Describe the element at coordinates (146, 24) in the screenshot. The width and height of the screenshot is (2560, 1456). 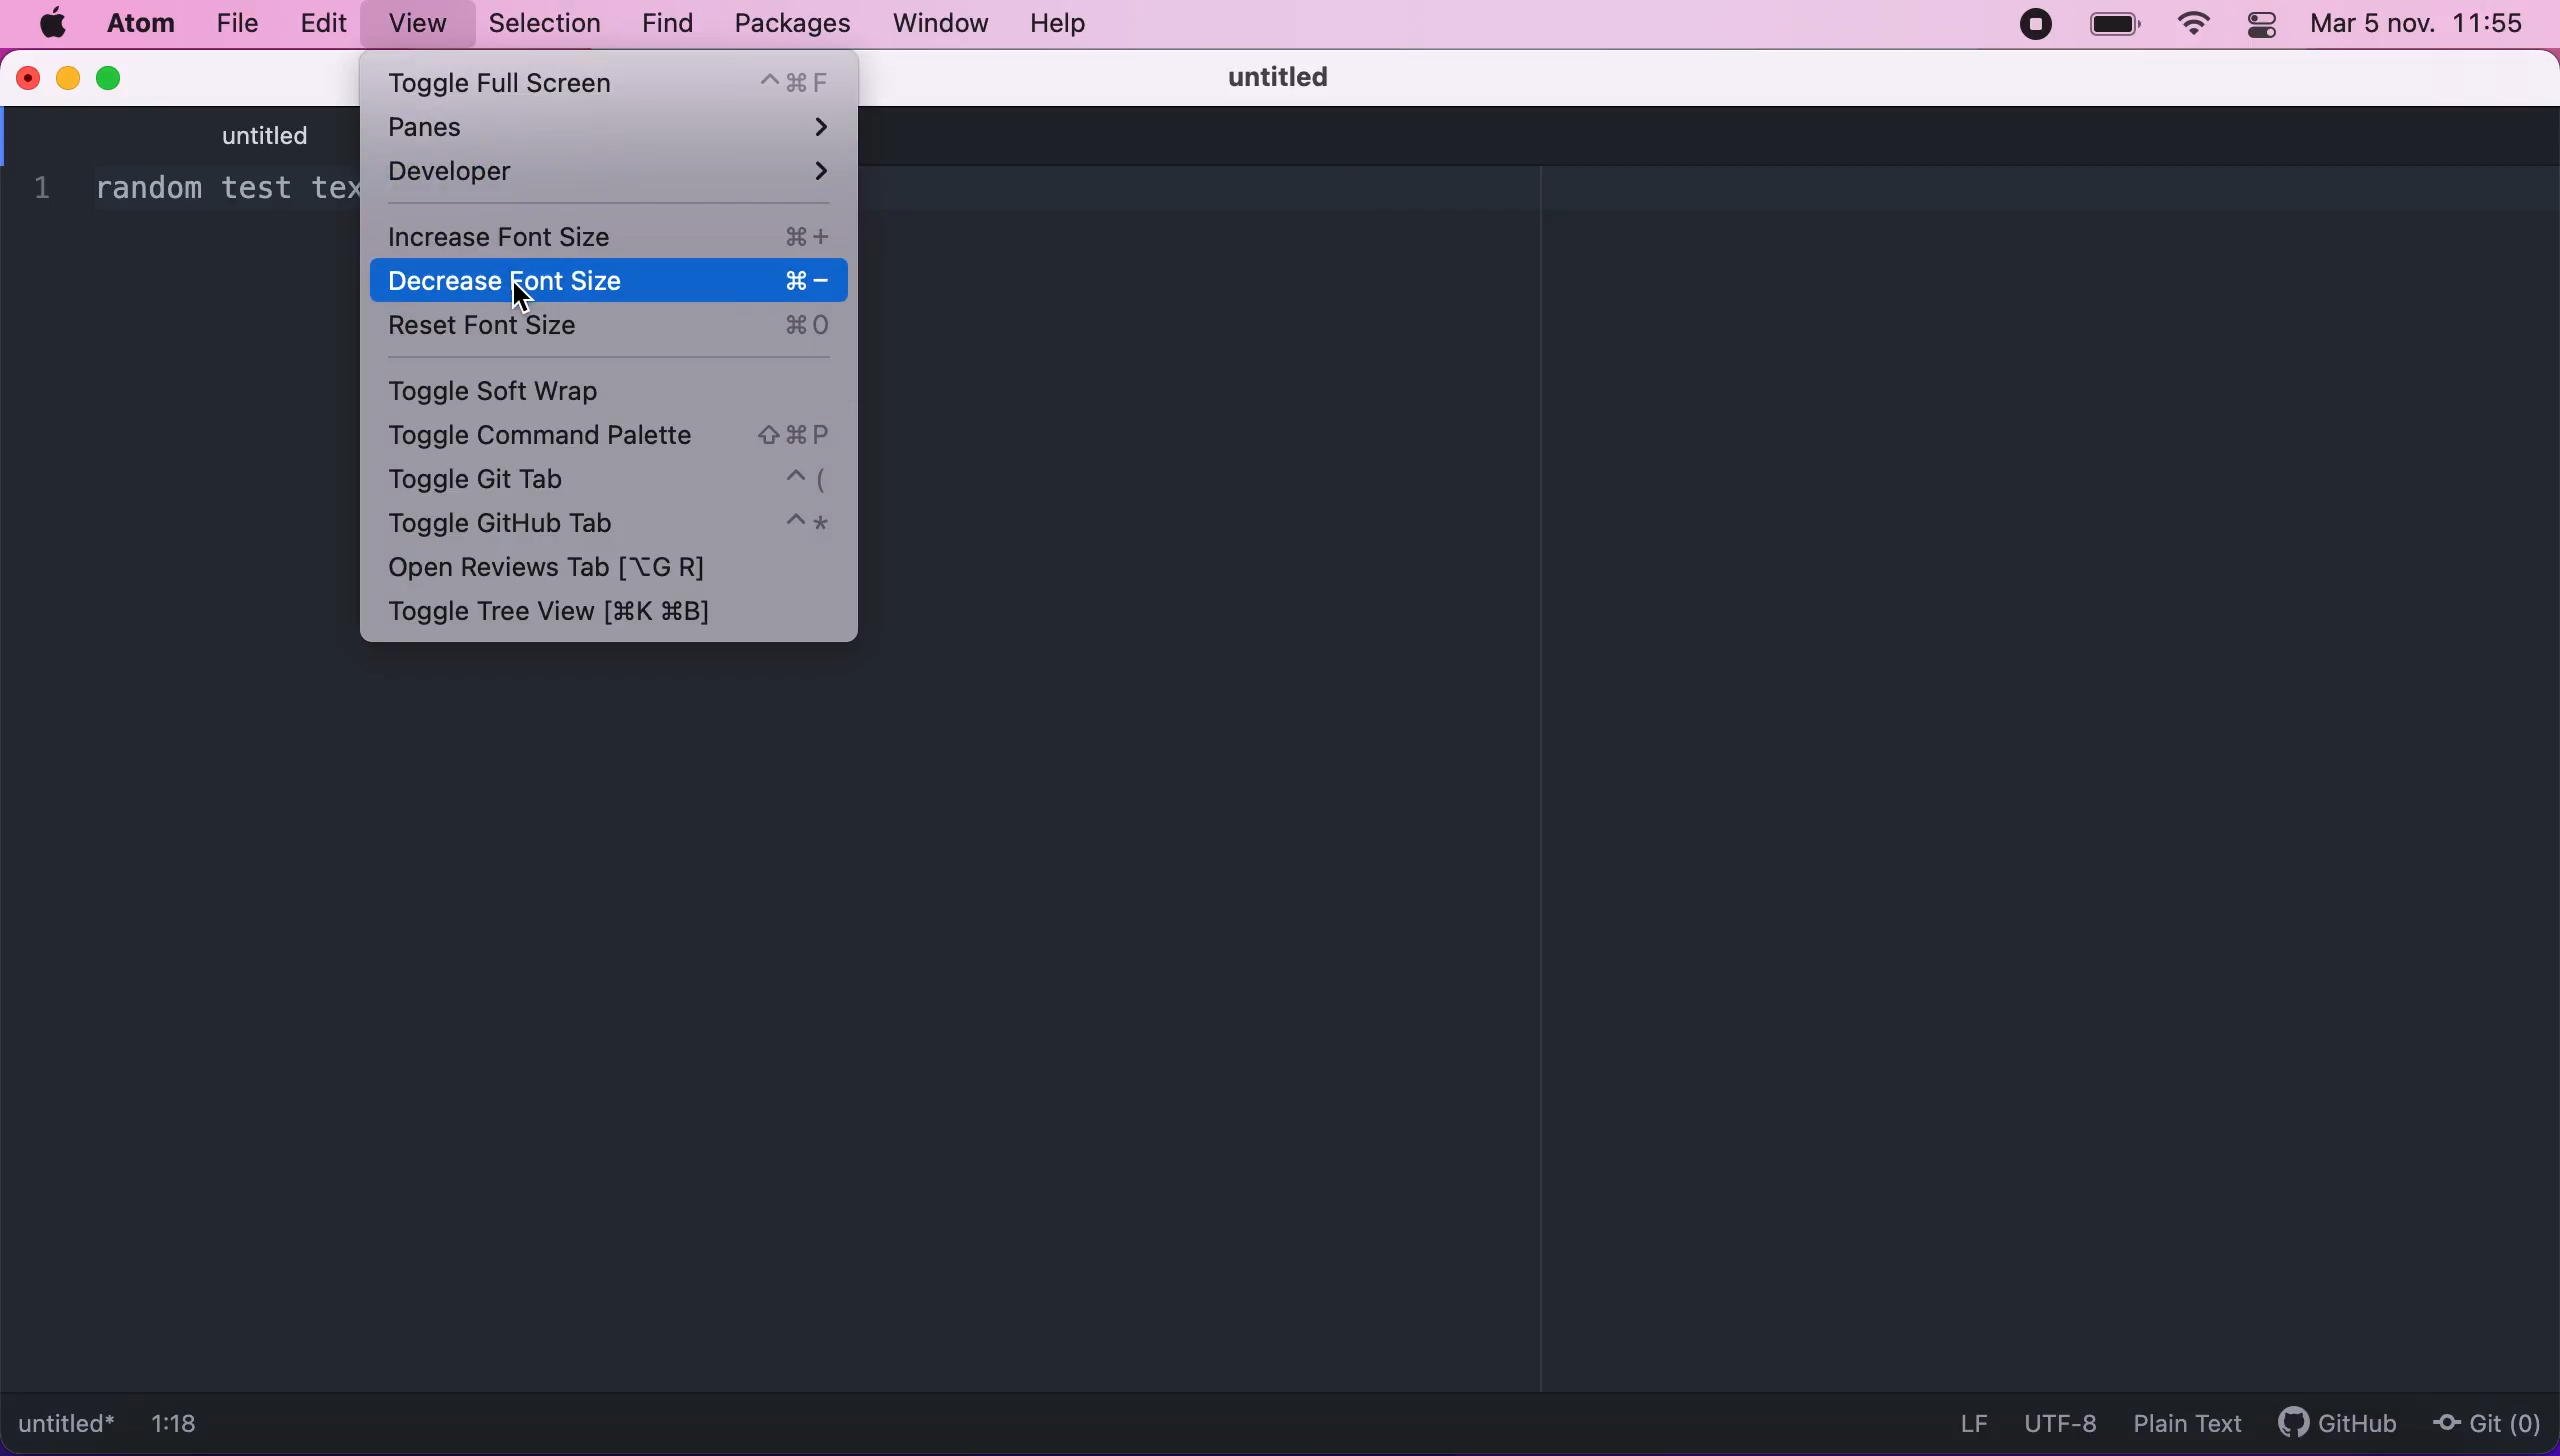
I see `atom` at that location.